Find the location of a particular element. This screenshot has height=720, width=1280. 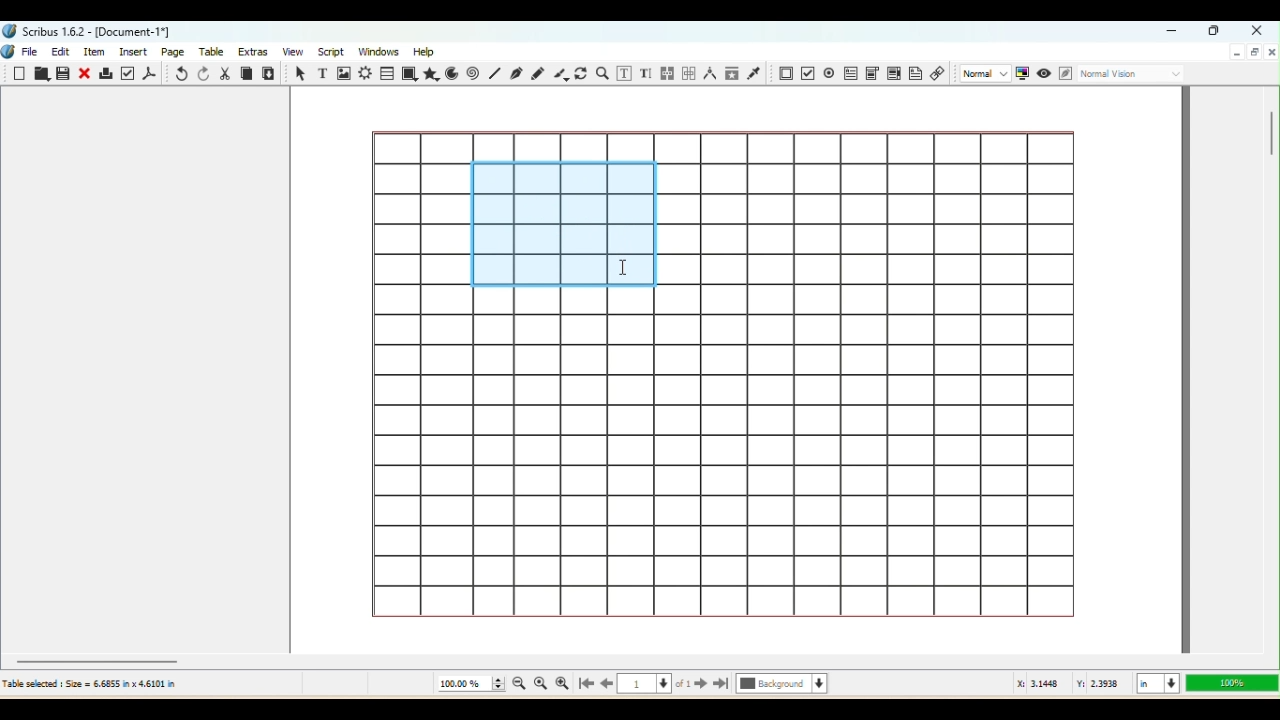

Save as PDF is located at coordinates (151, 73).